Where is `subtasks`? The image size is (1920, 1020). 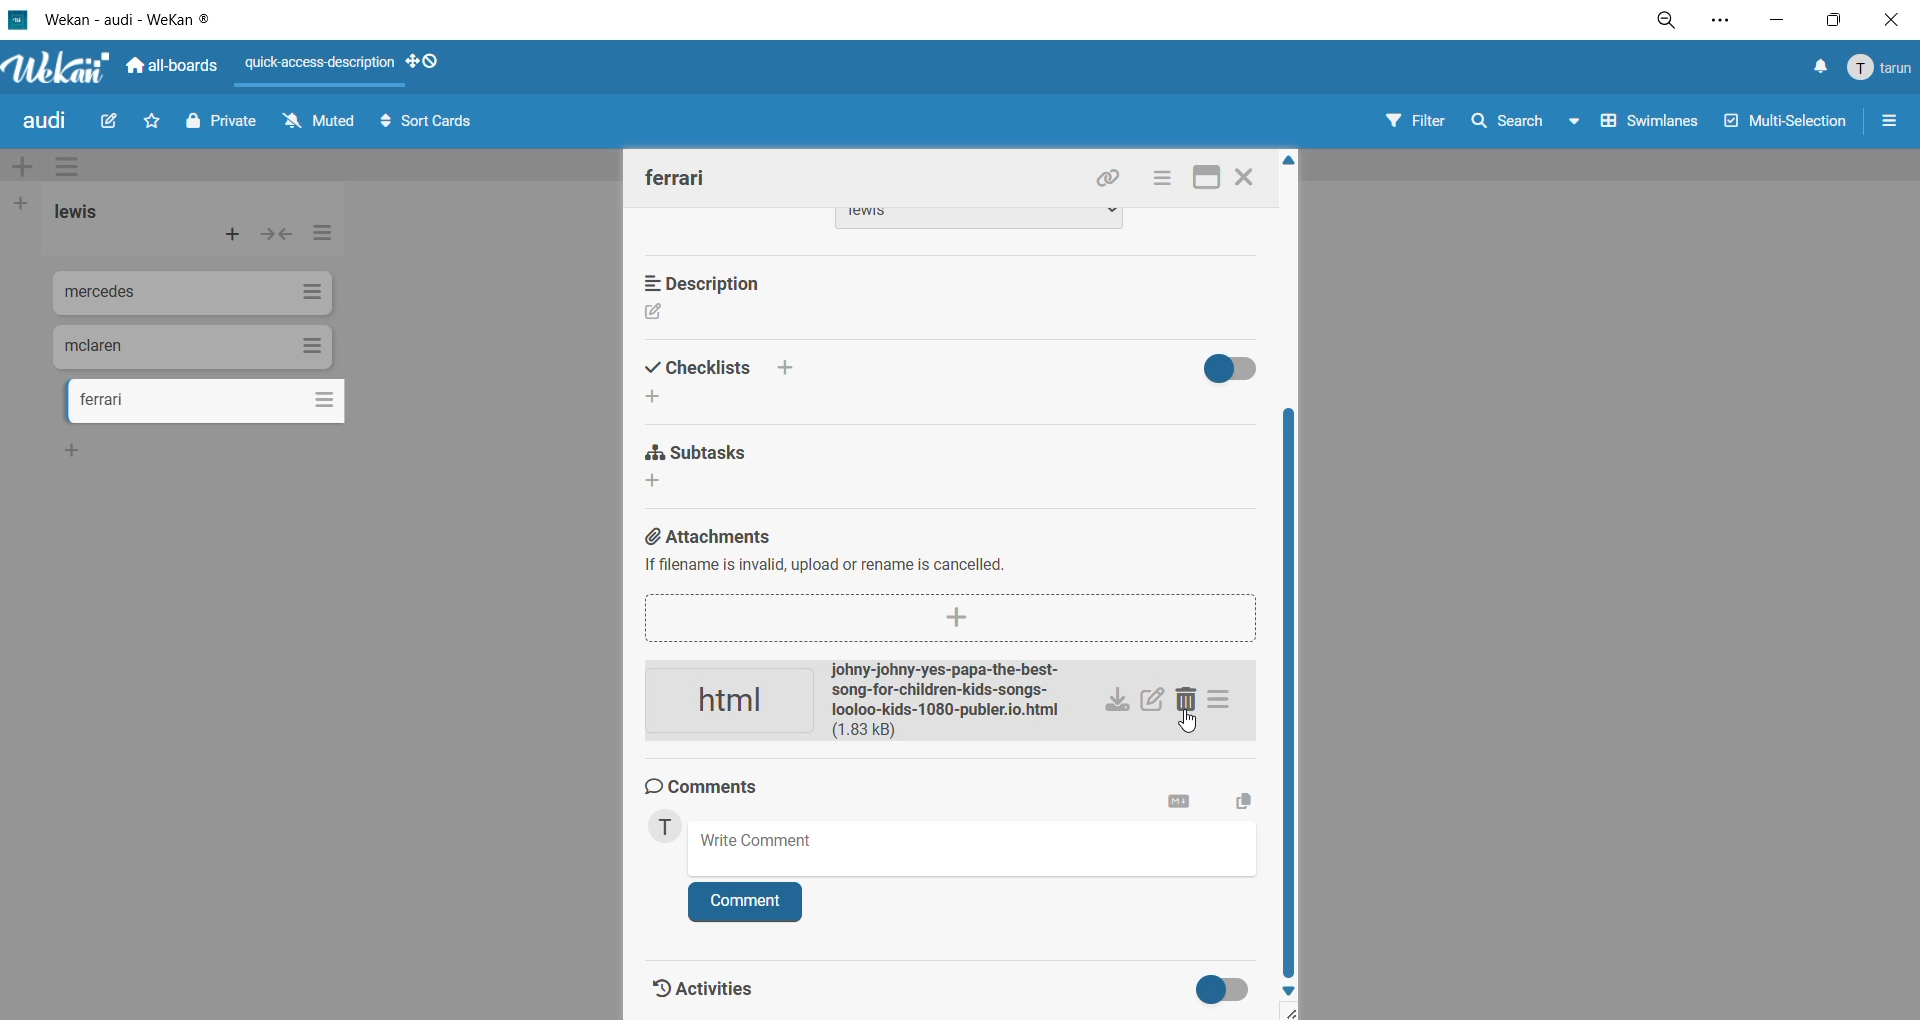
subtasks is located at coordinates (701, 453).